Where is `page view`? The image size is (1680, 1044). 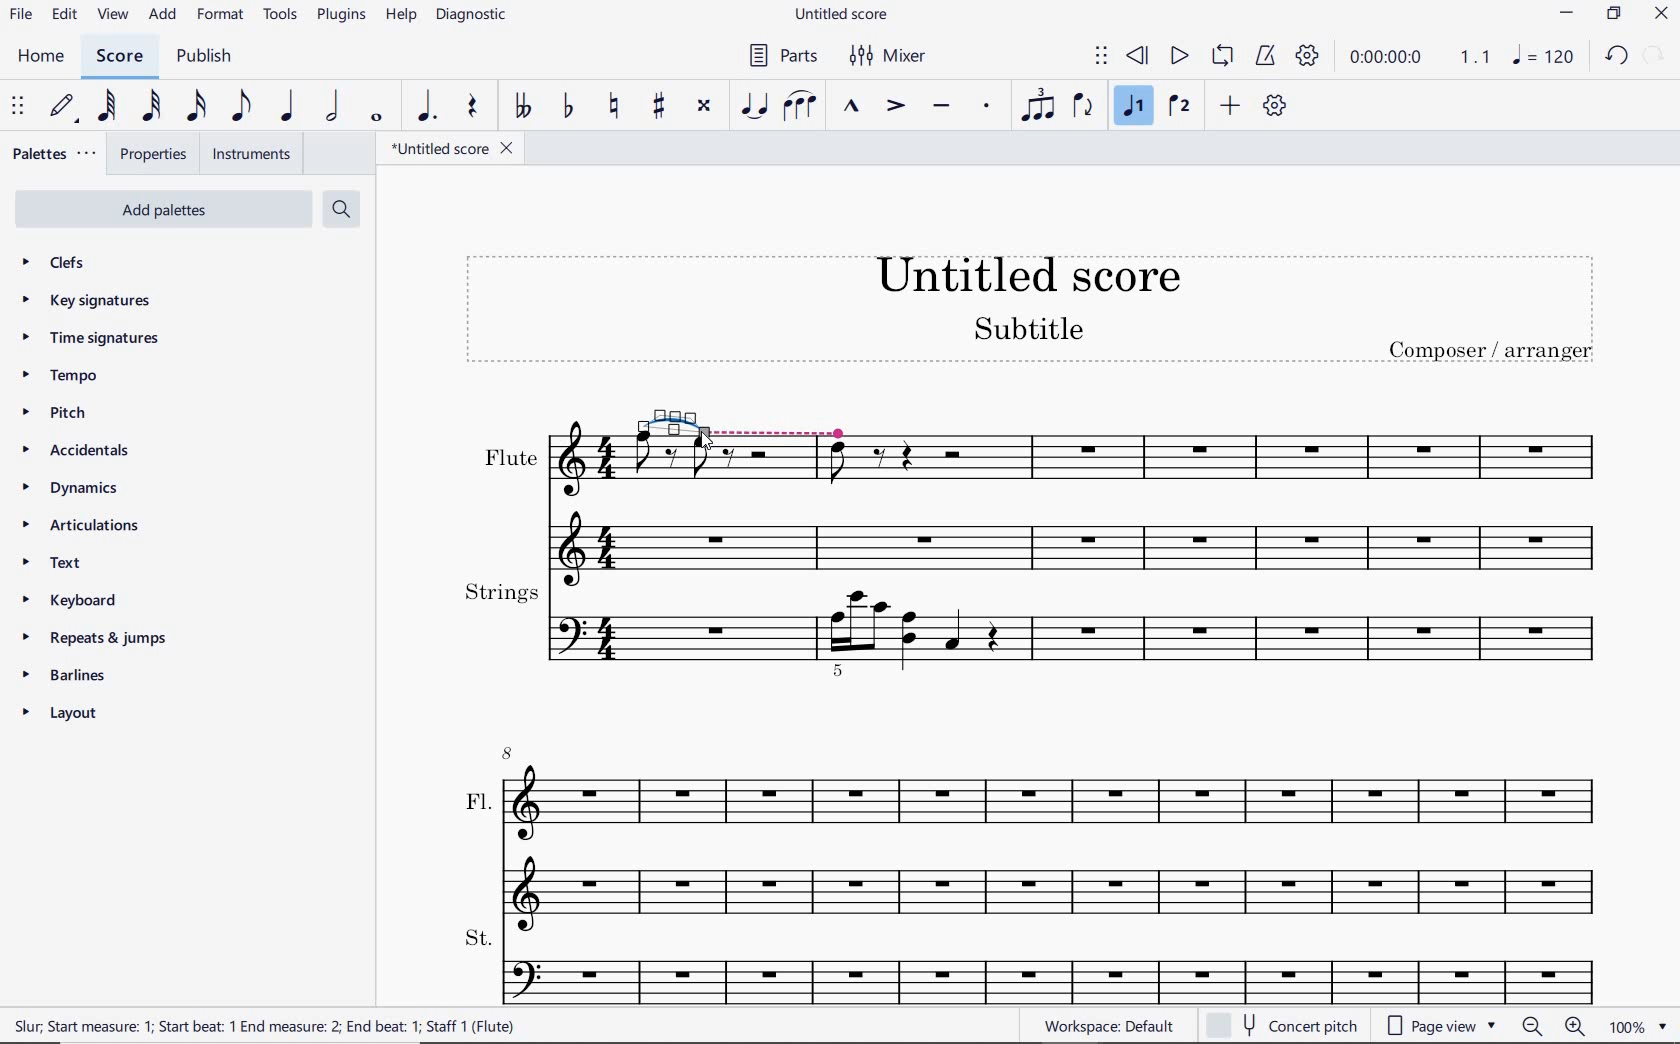
page view is located at coordinates (1440, 1025).